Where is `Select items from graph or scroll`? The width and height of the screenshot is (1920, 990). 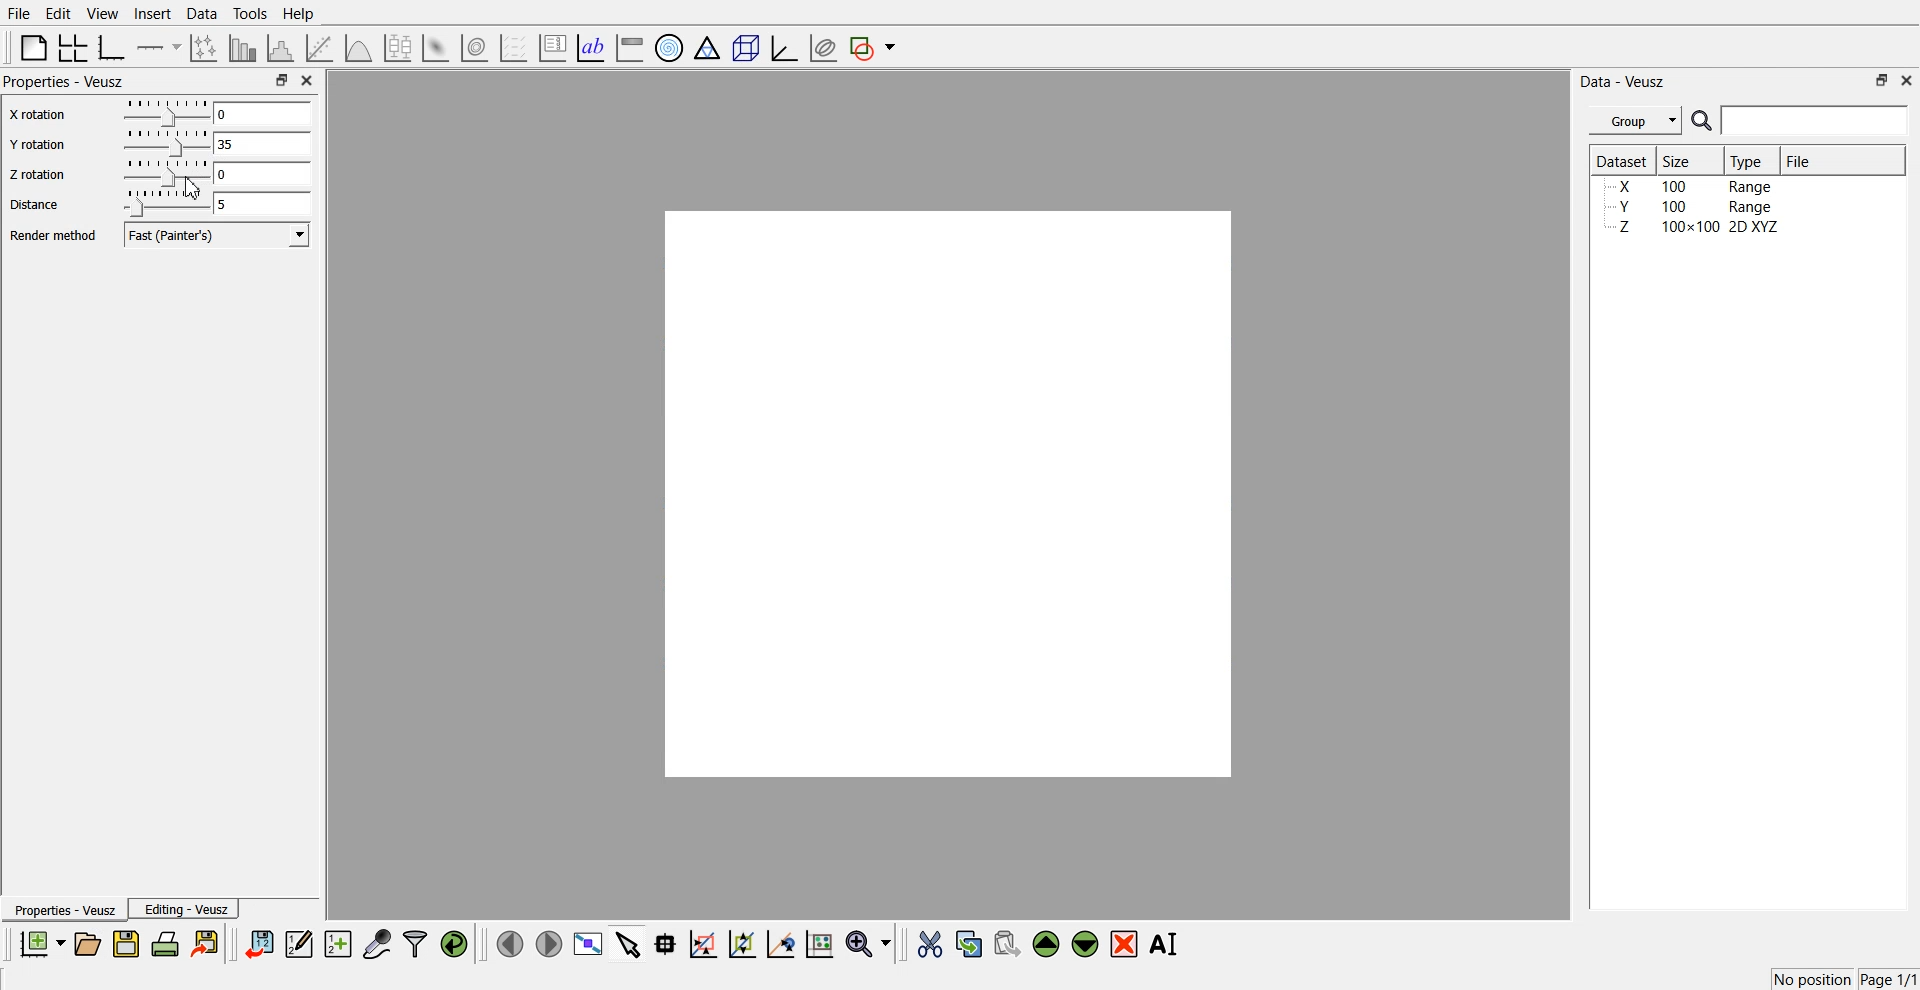
Select items from graph or scroll is located at coordinates (629, 942).